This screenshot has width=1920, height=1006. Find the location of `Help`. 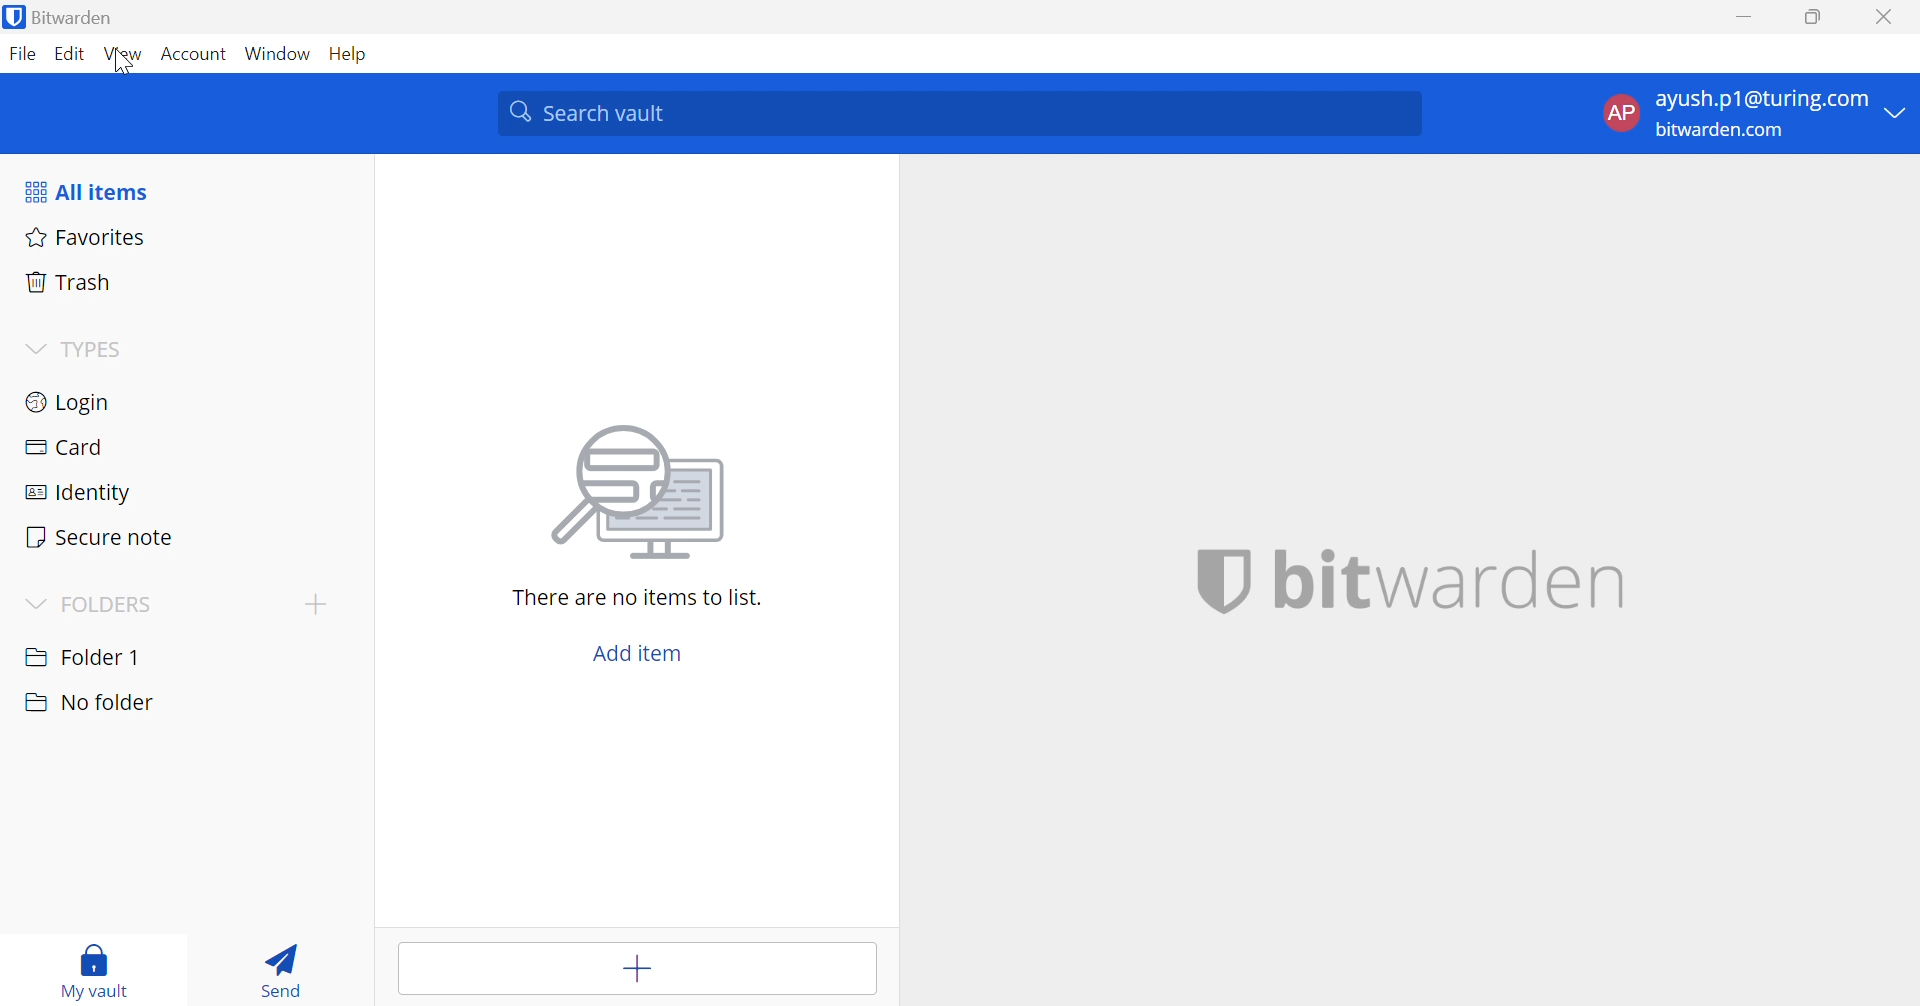

Help is located at coordinates (350, 55).